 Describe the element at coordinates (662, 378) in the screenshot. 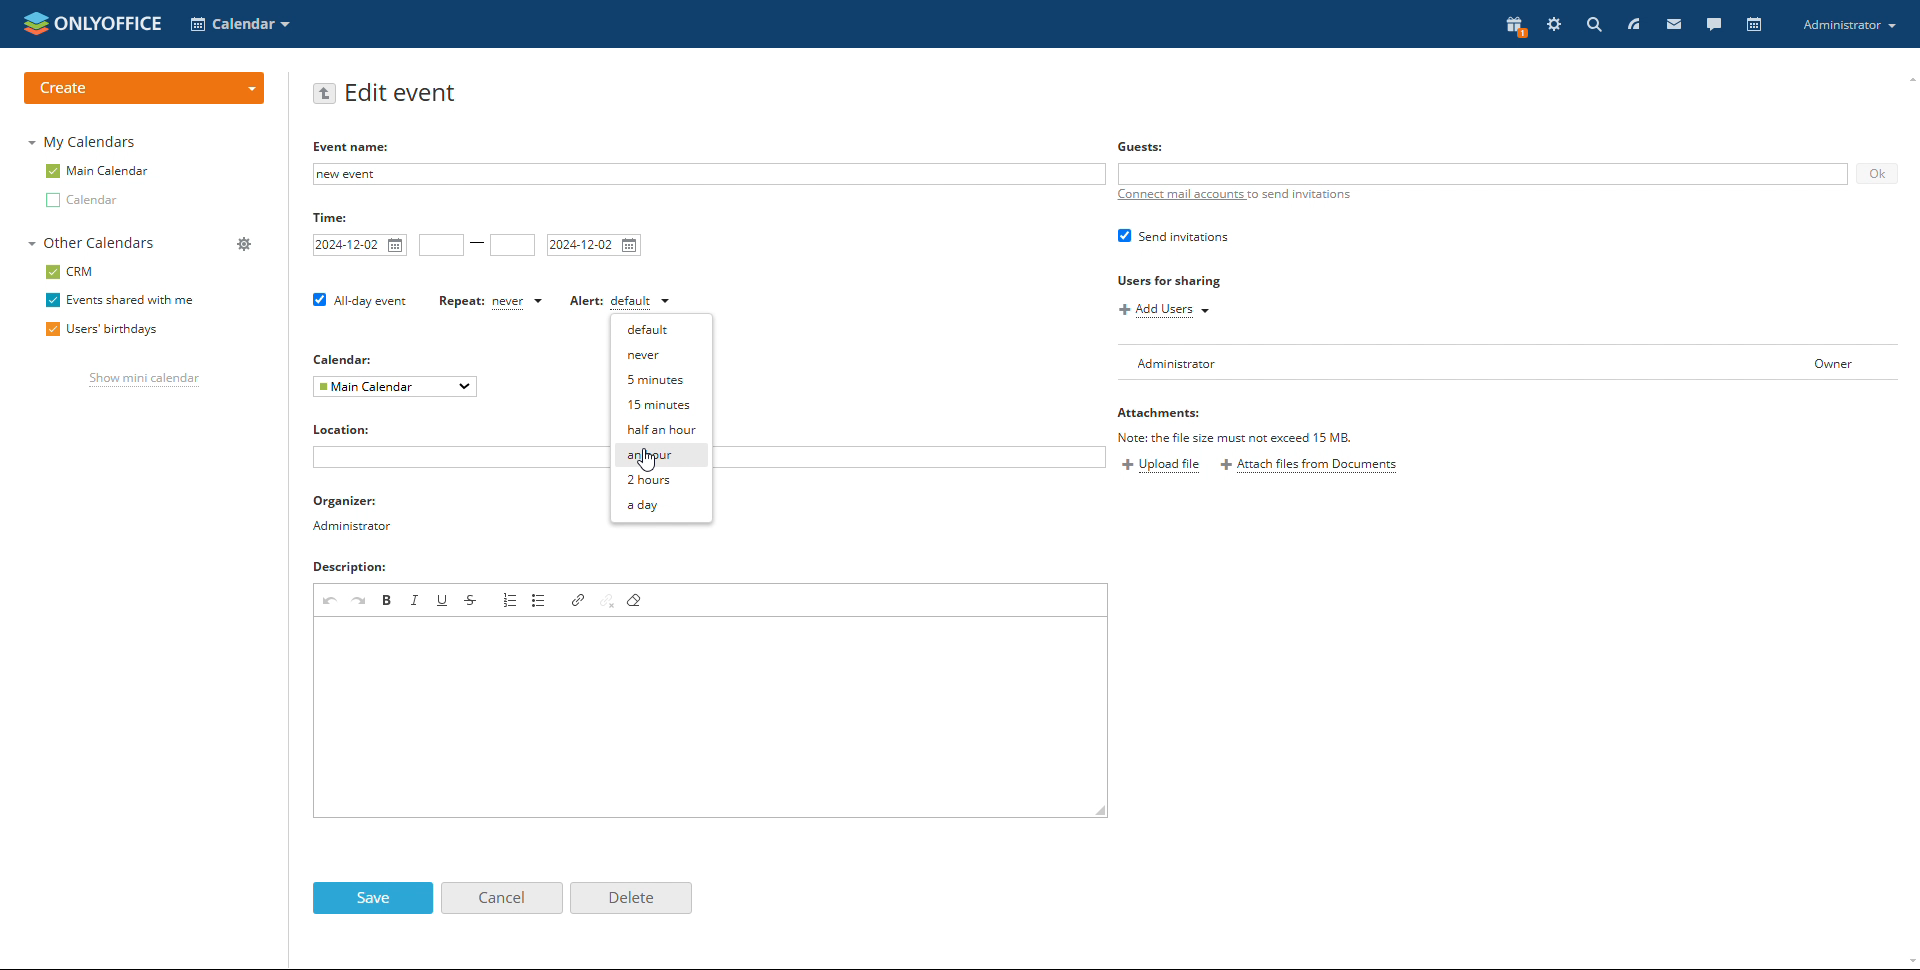

I see `5 minutes` at that location.